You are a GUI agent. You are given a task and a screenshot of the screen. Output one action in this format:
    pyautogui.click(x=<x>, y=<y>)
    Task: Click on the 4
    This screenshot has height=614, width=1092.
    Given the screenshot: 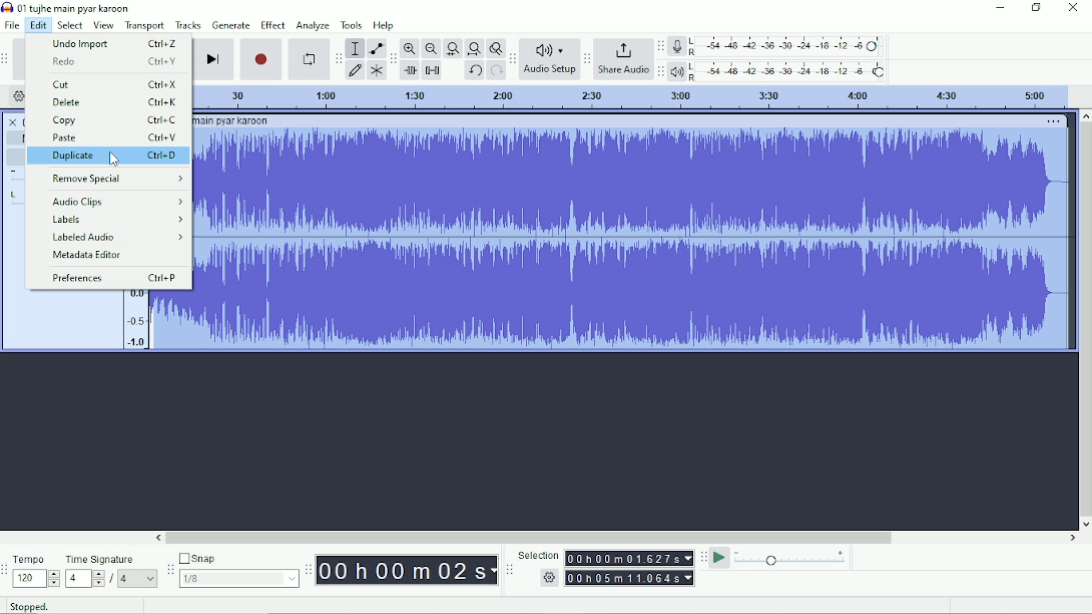 What is the action you would take?
    pyautogui.click(x=85, y=579)
    